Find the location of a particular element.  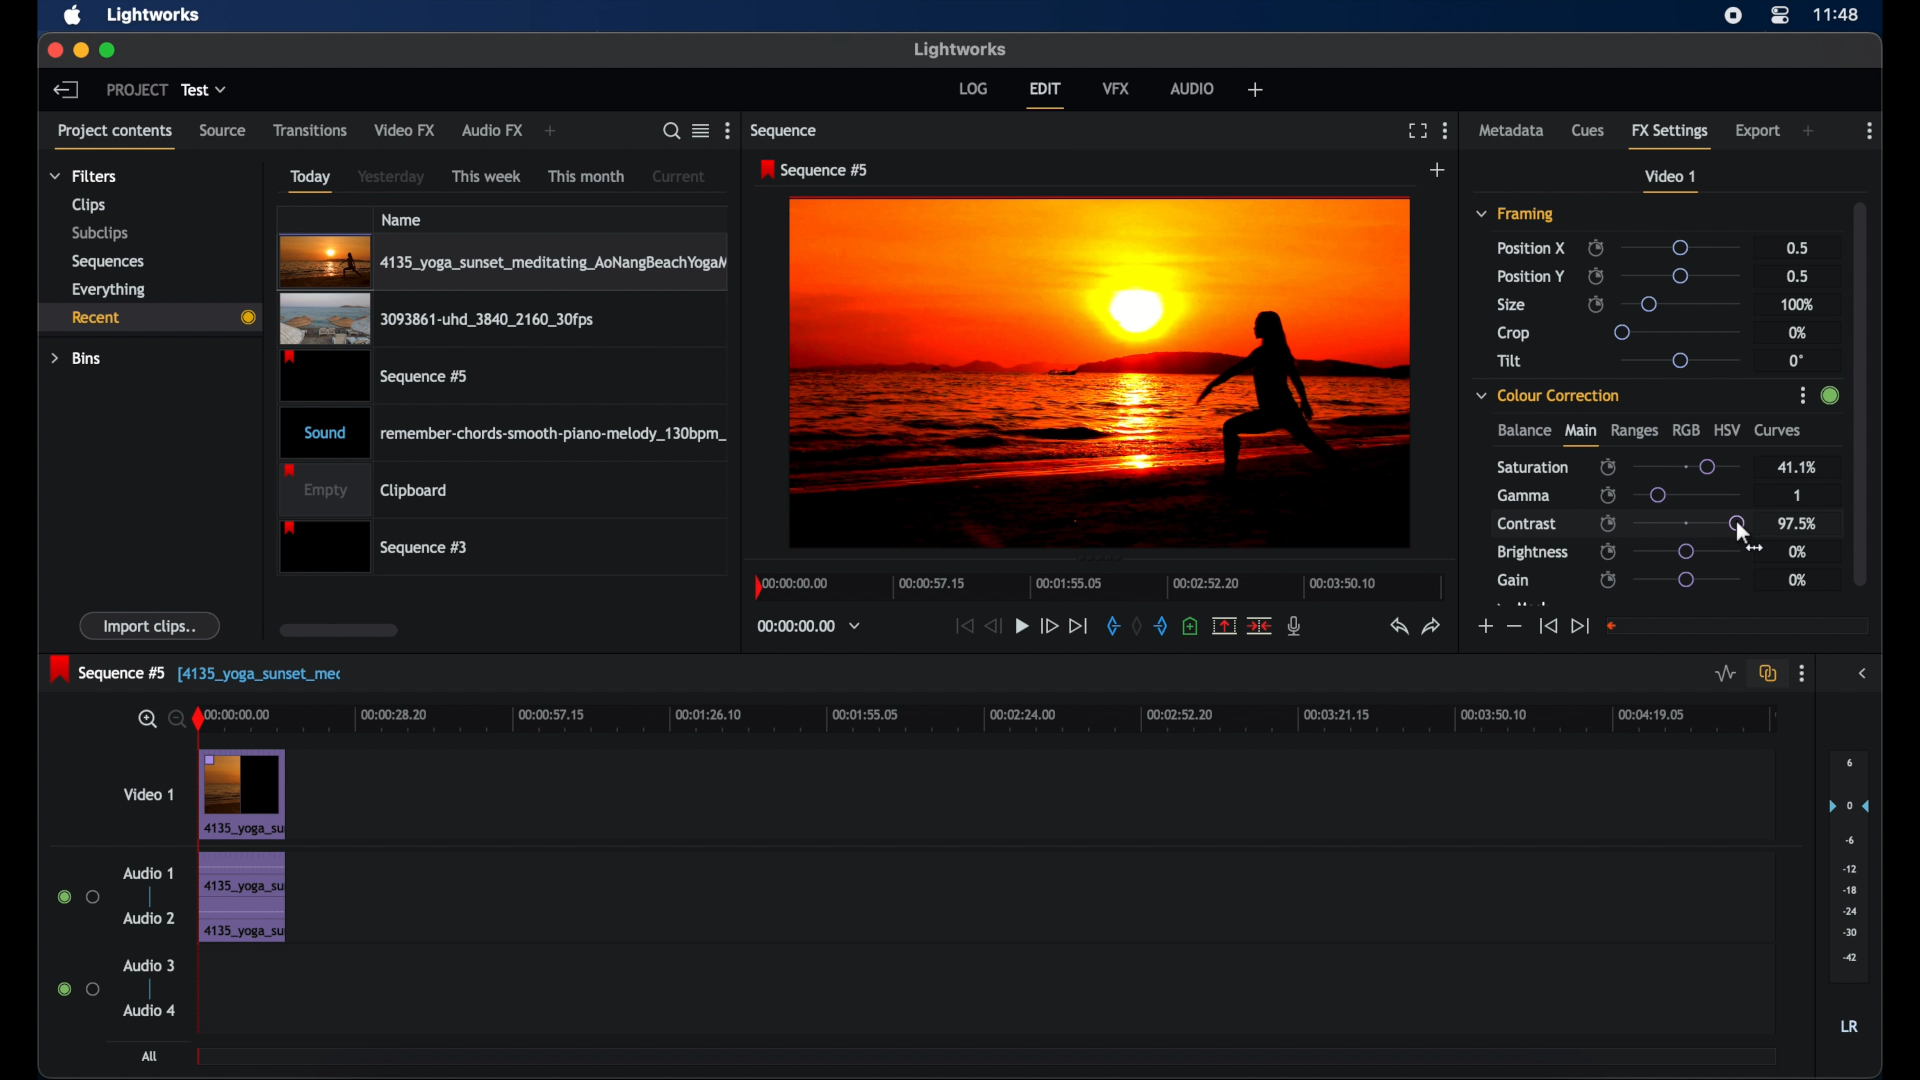

audio is located at coordinates (1194, 88).